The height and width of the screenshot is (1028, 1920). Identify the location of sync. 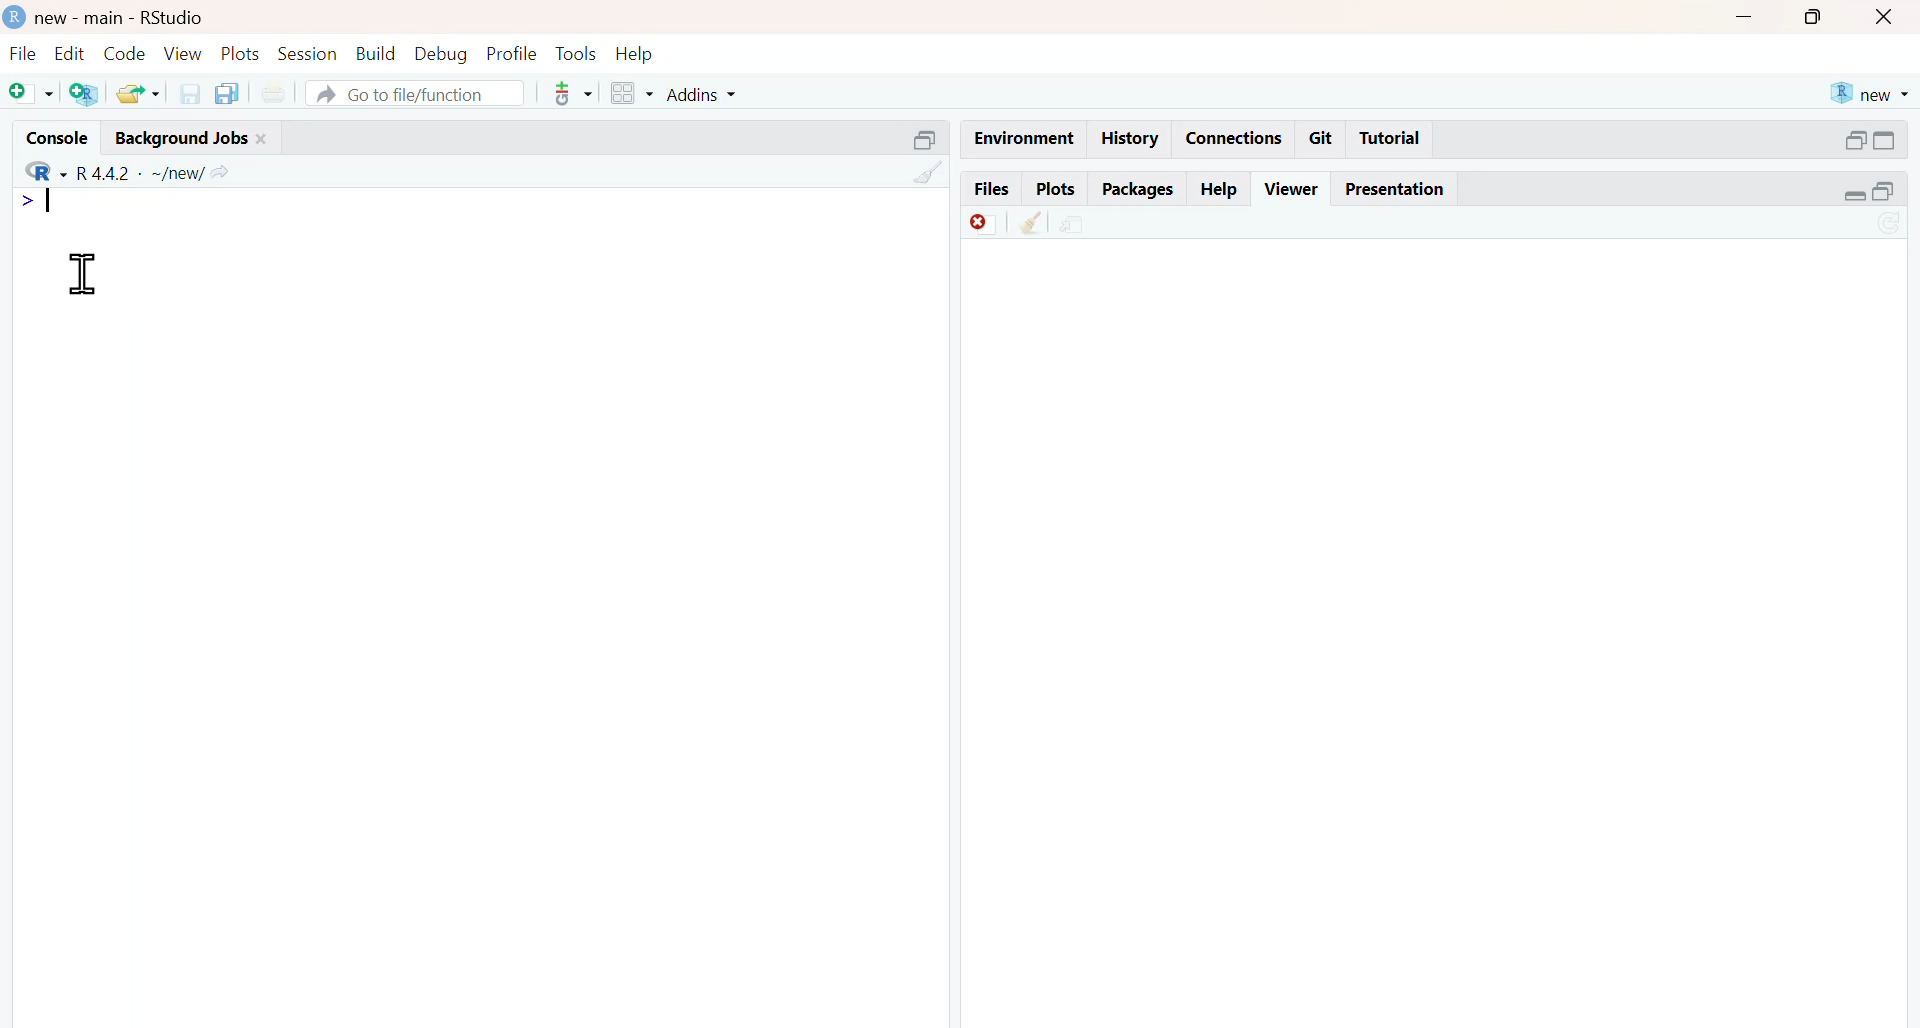
(1892, 225).